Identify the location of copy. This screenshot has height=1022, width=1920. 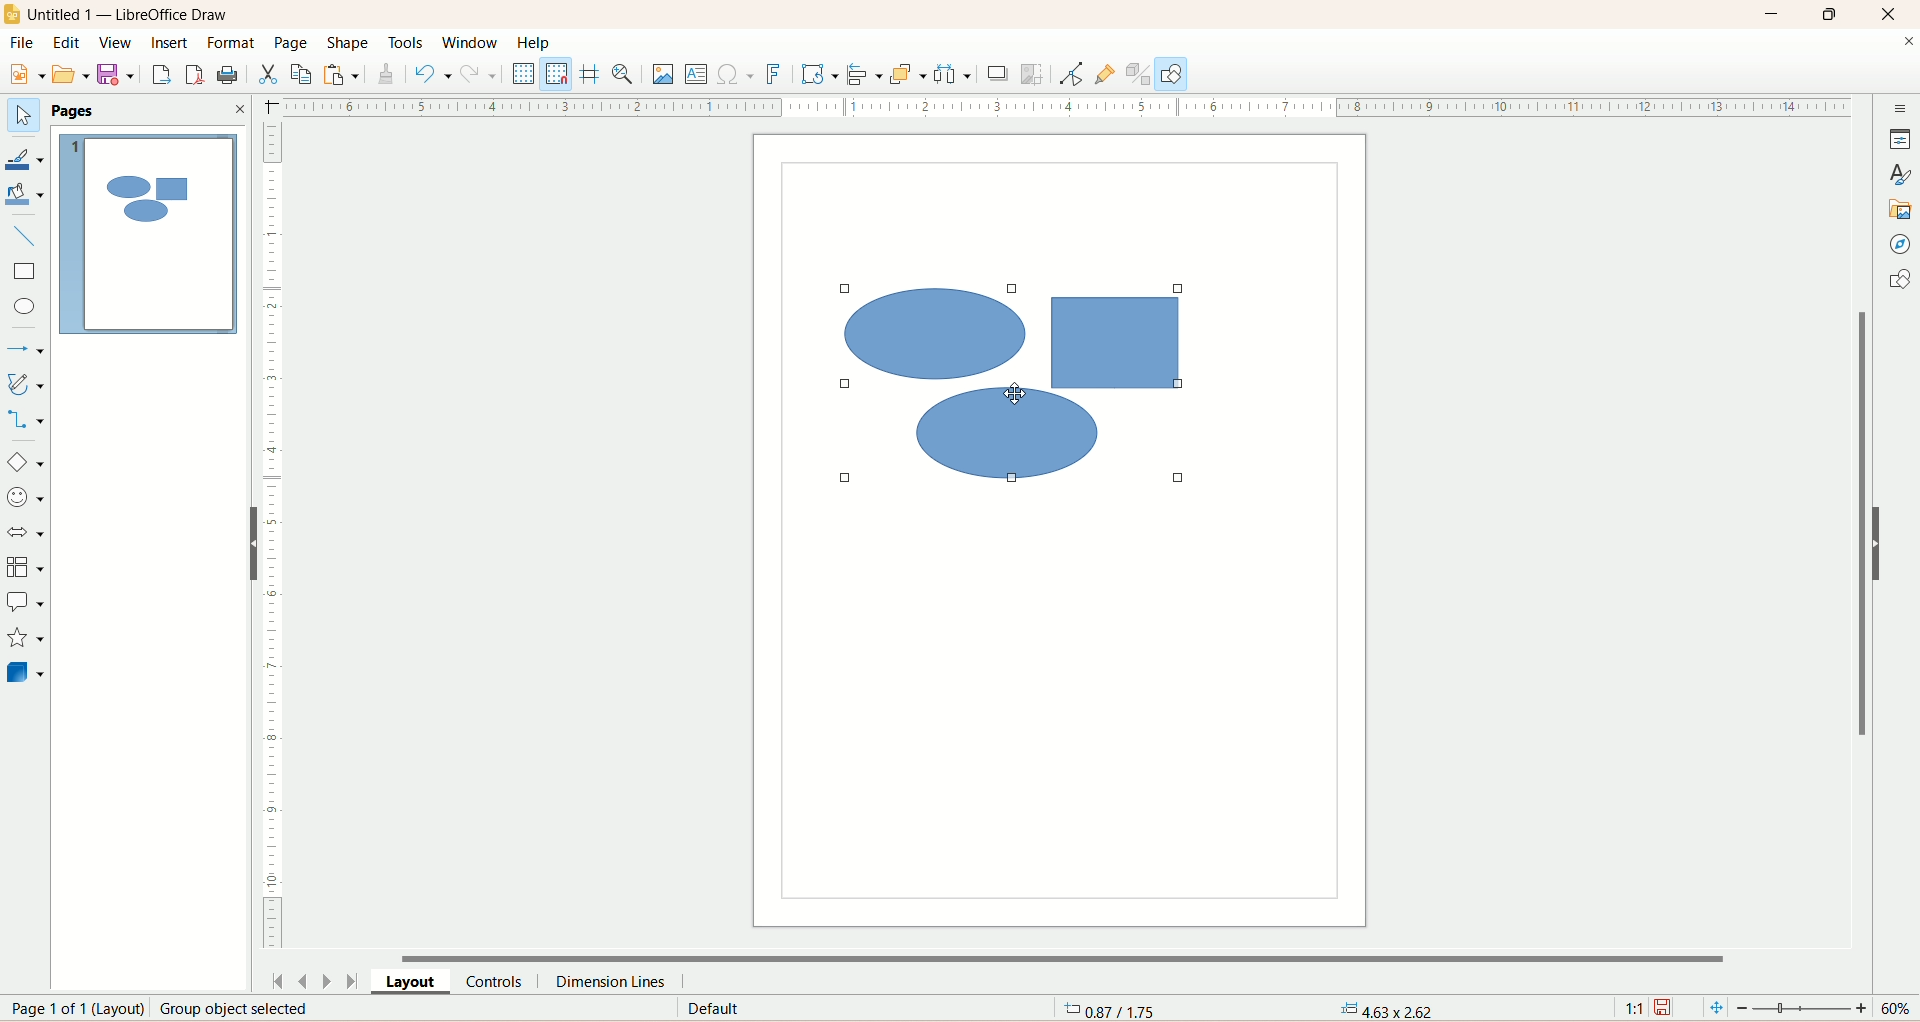
(303, 75).